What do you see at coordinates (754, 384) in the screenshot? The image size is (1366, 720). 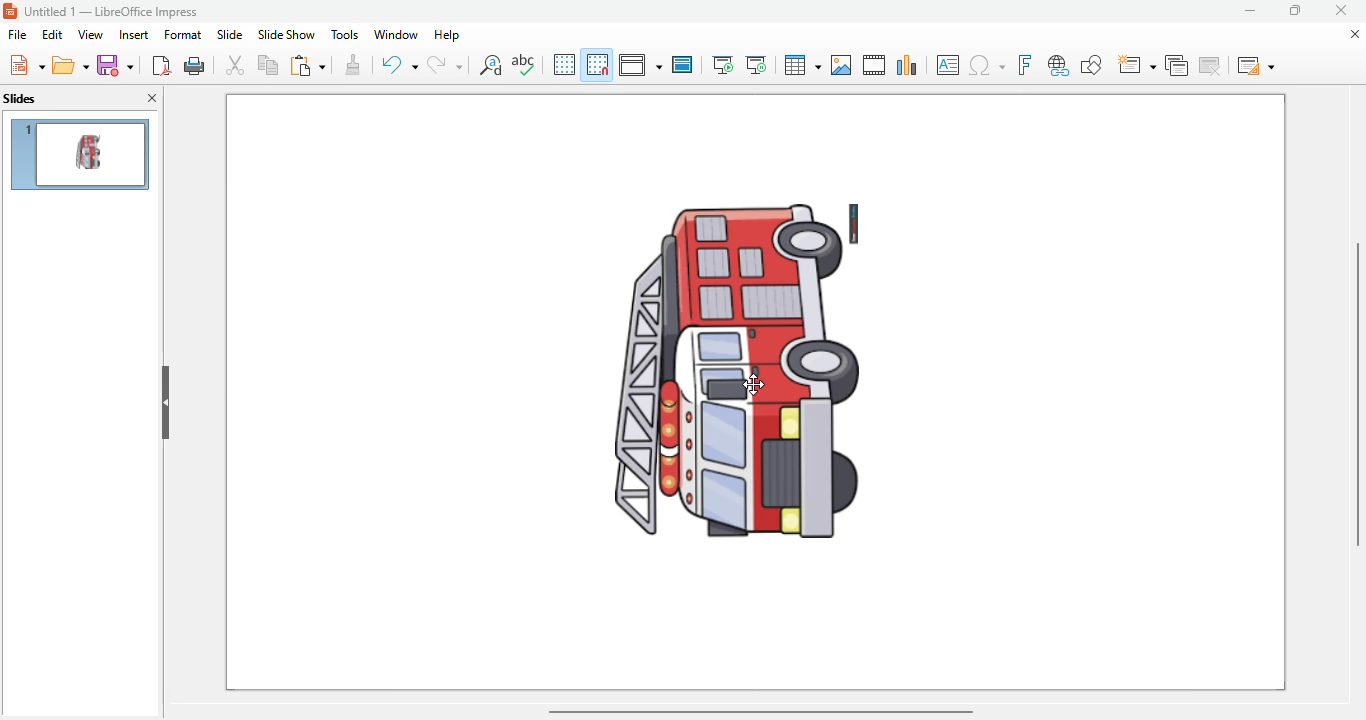 I see `cursor` at bounding box center [754, 384].